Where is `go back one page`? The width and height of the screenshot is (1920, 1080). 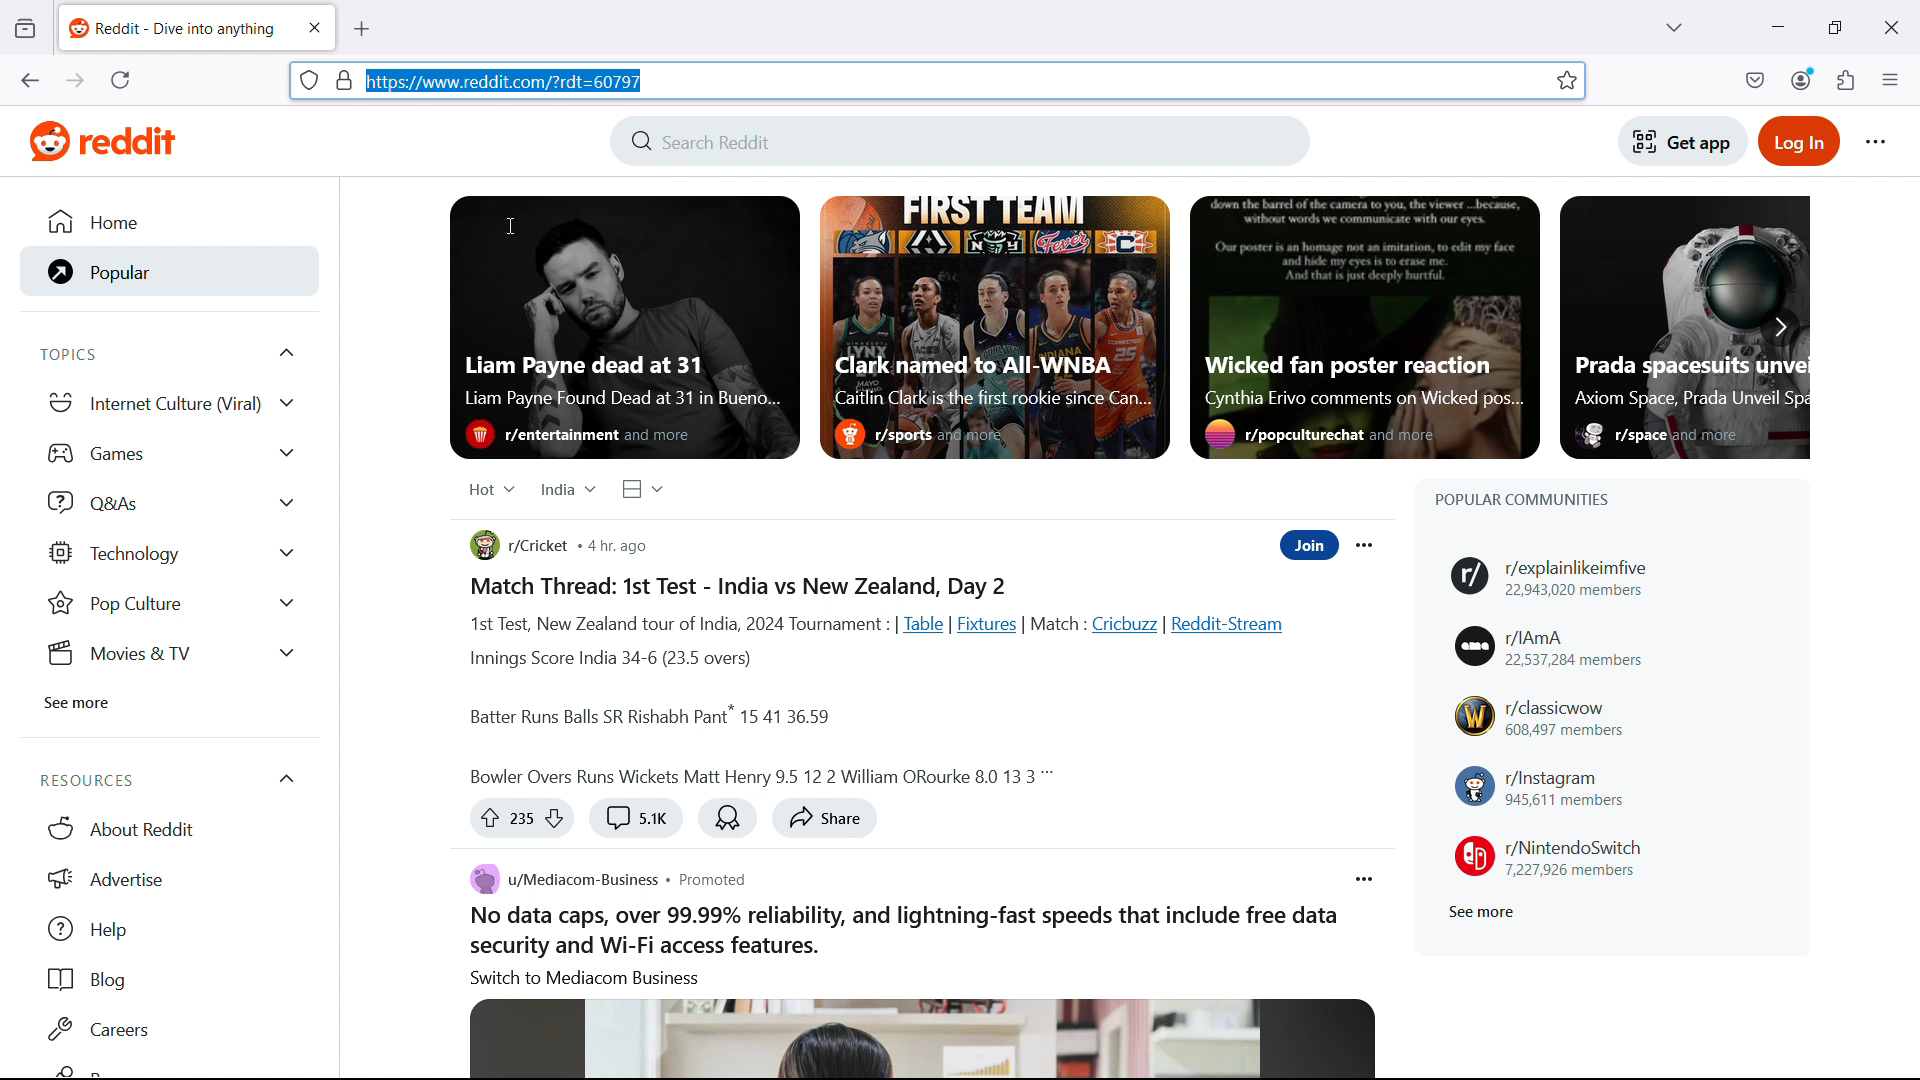
go back one page is located at coordinates (29, 79).